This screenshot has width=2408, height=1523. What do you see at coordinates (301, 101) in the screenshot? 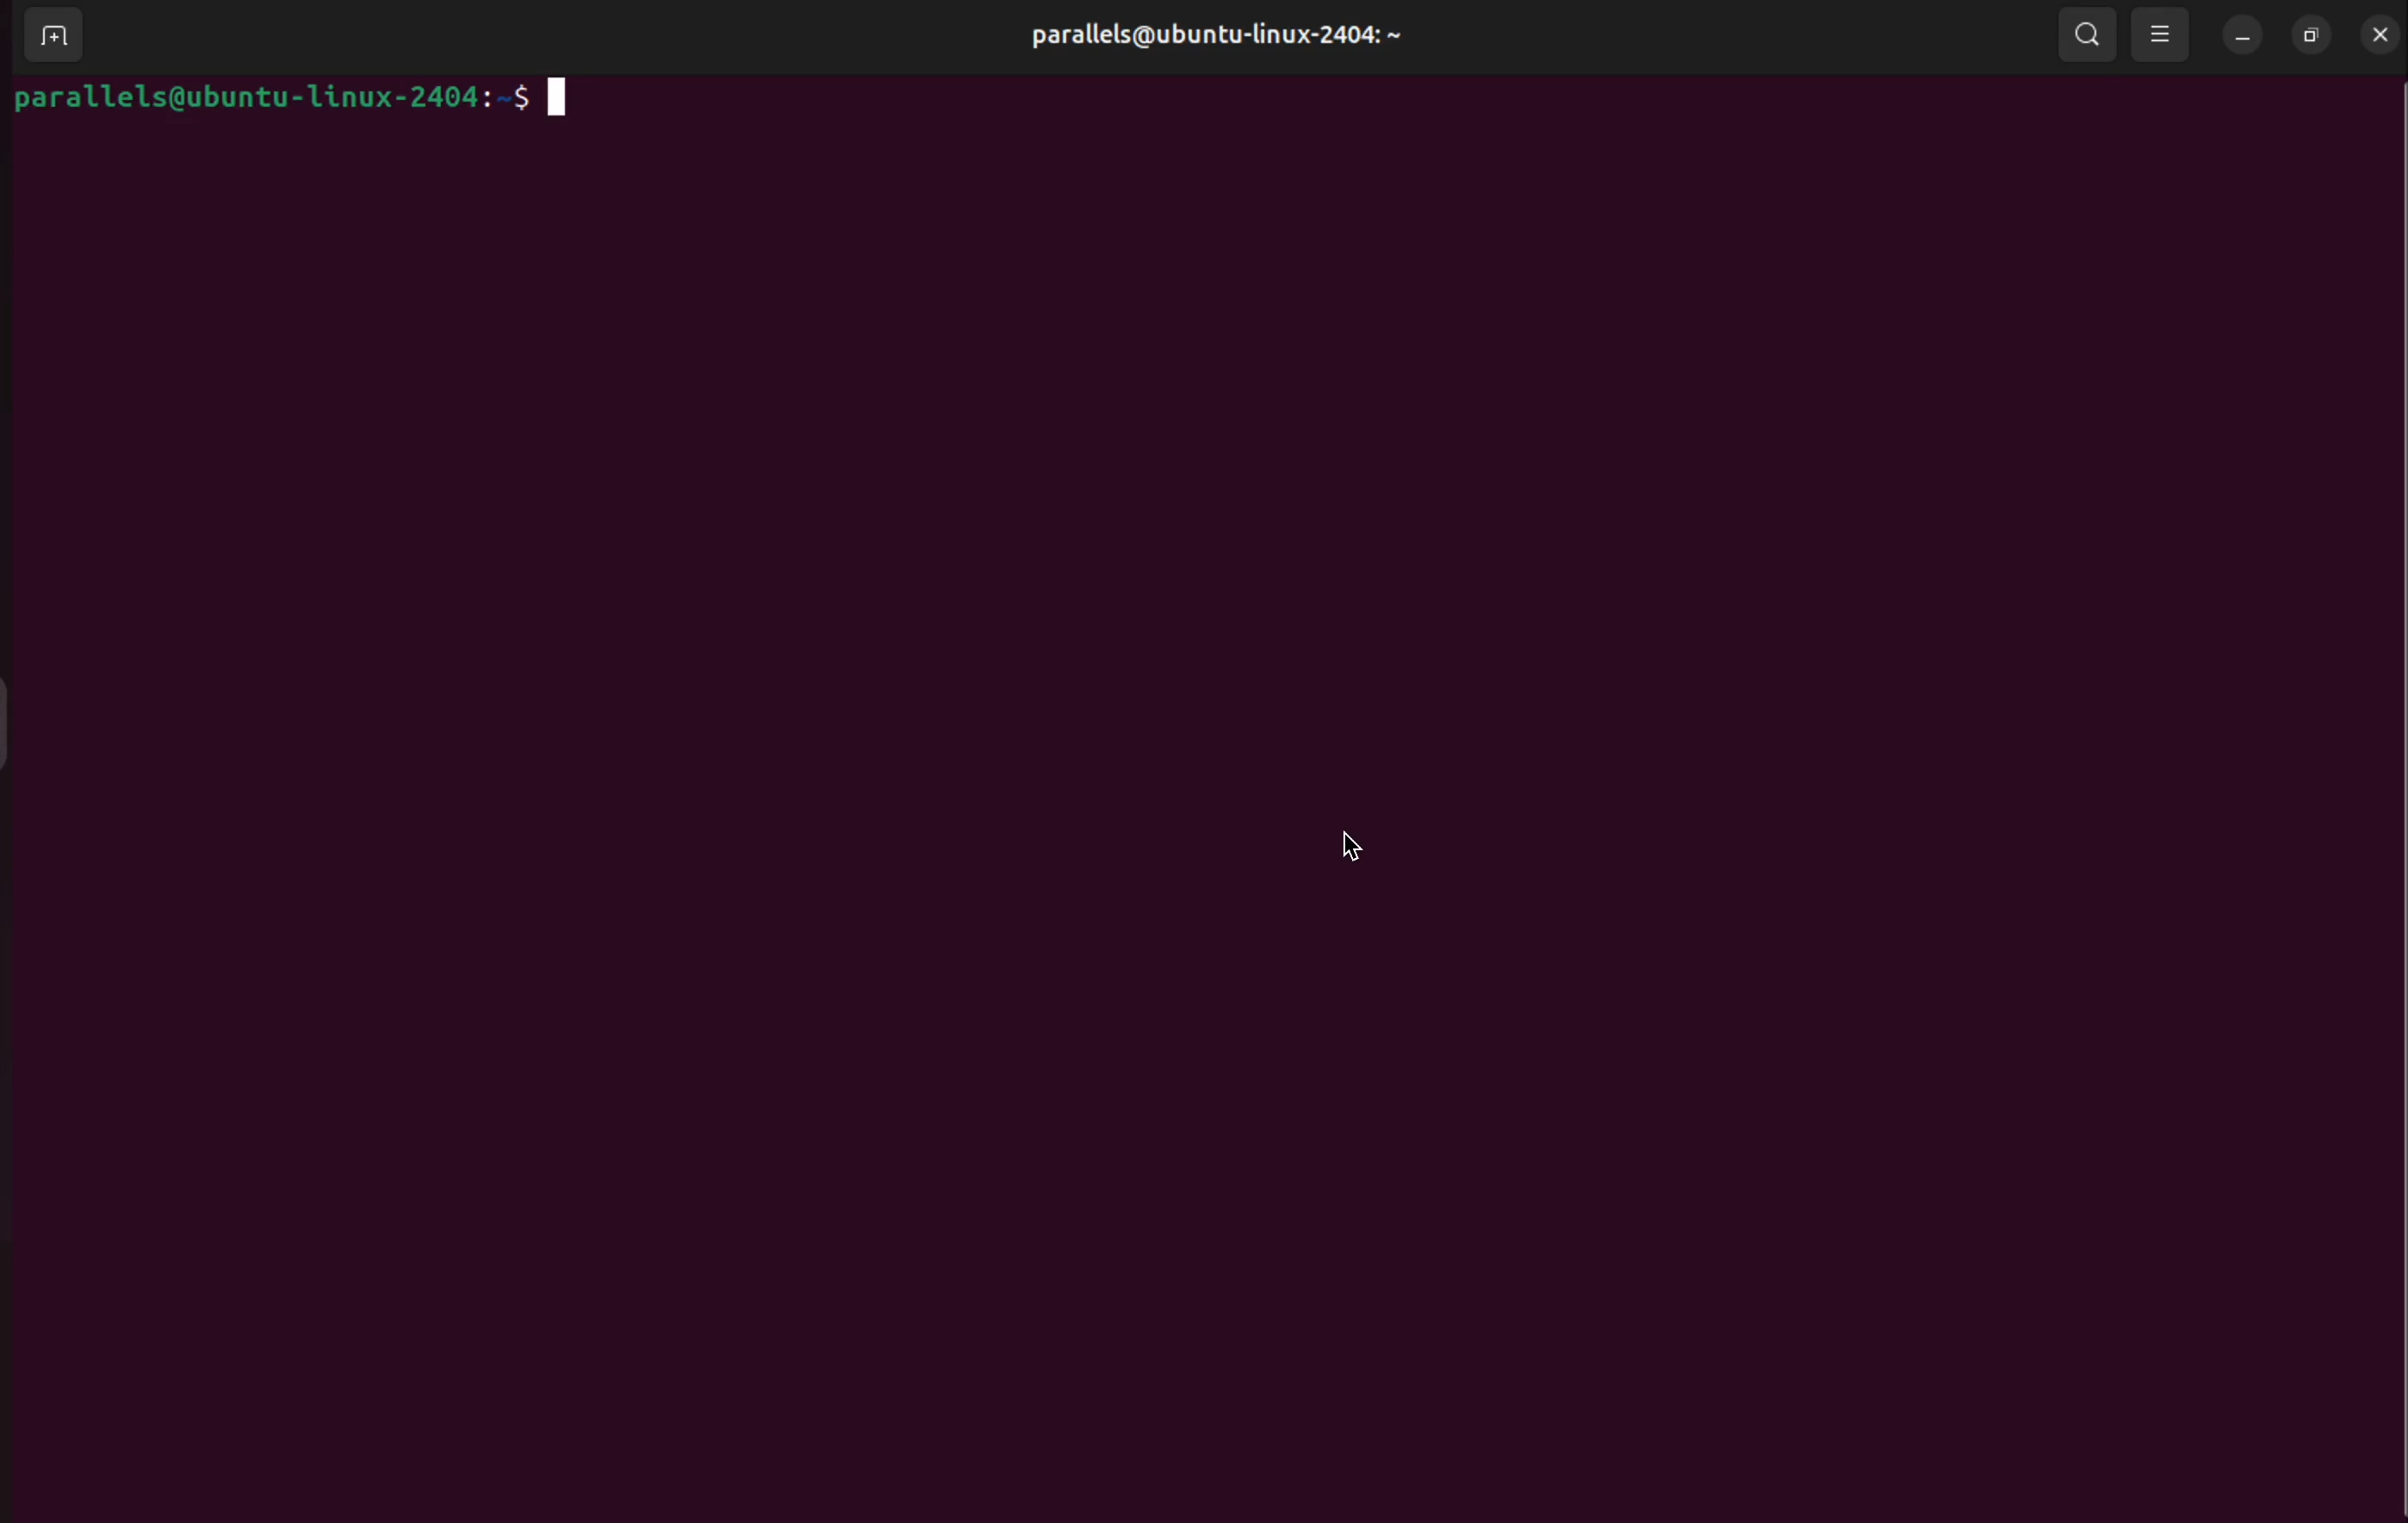
I see `parallels@ubuntu-Linux-2404:~5` at bounding box center [301, 101].